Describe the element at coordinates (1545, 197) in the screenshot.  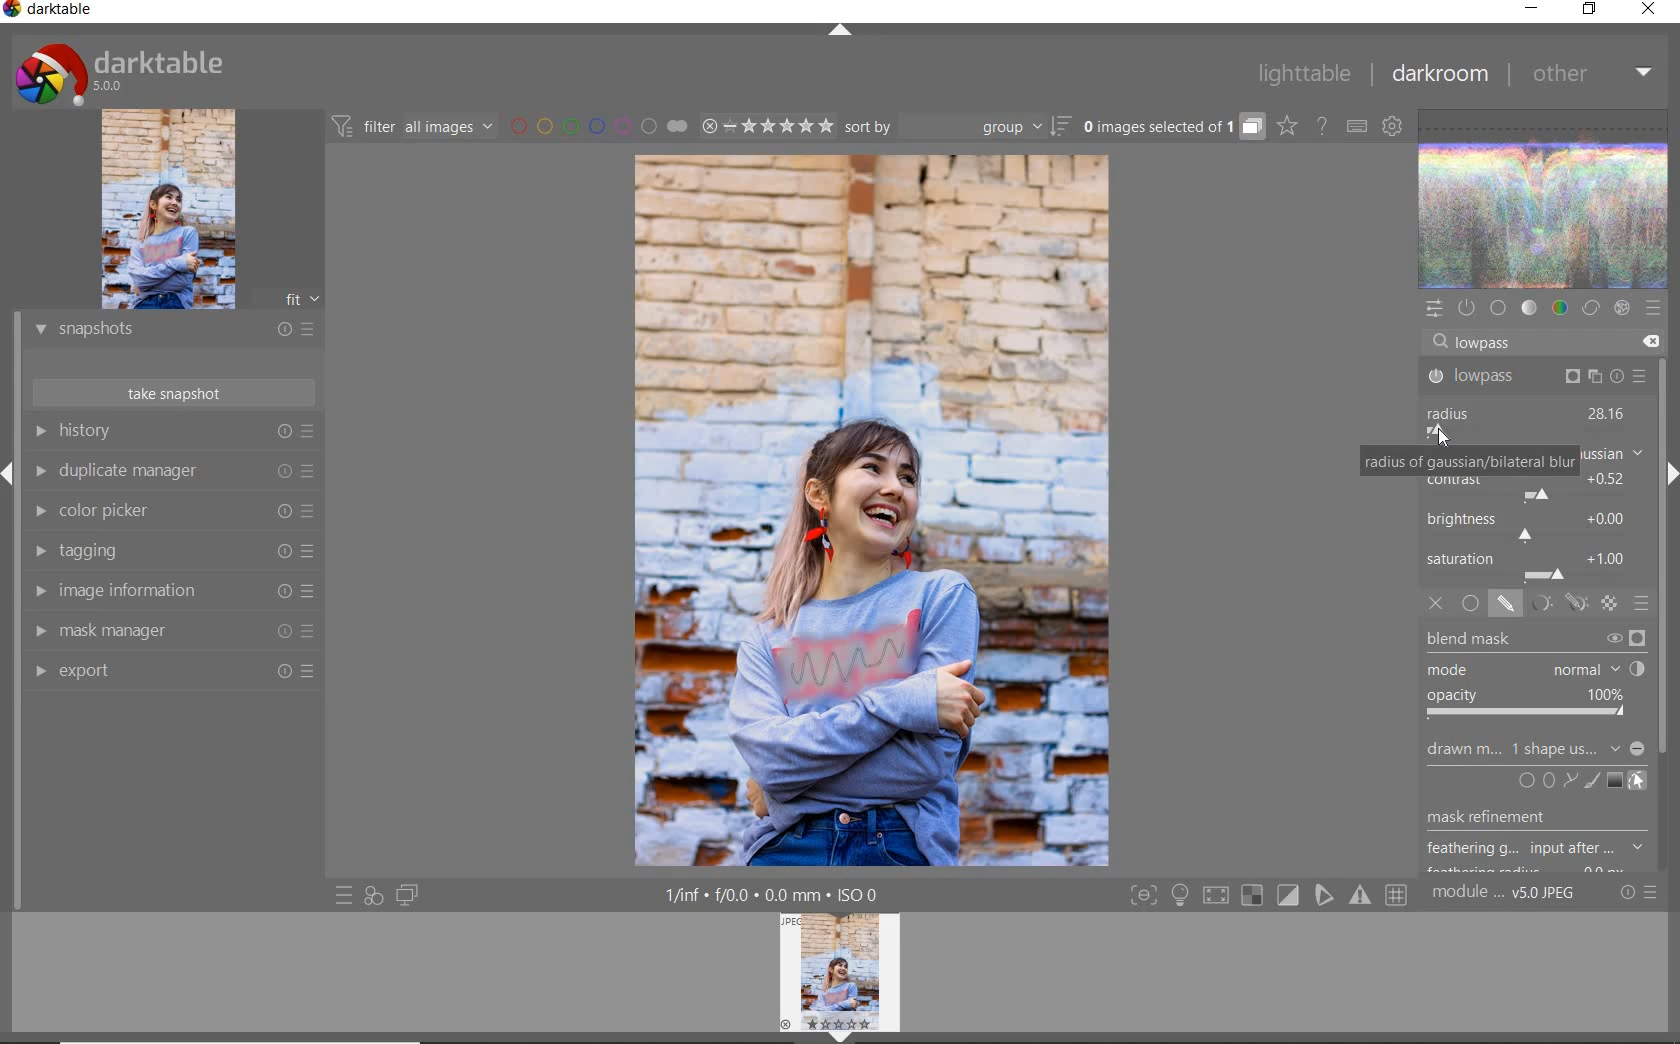
I see `waveform` at that location.